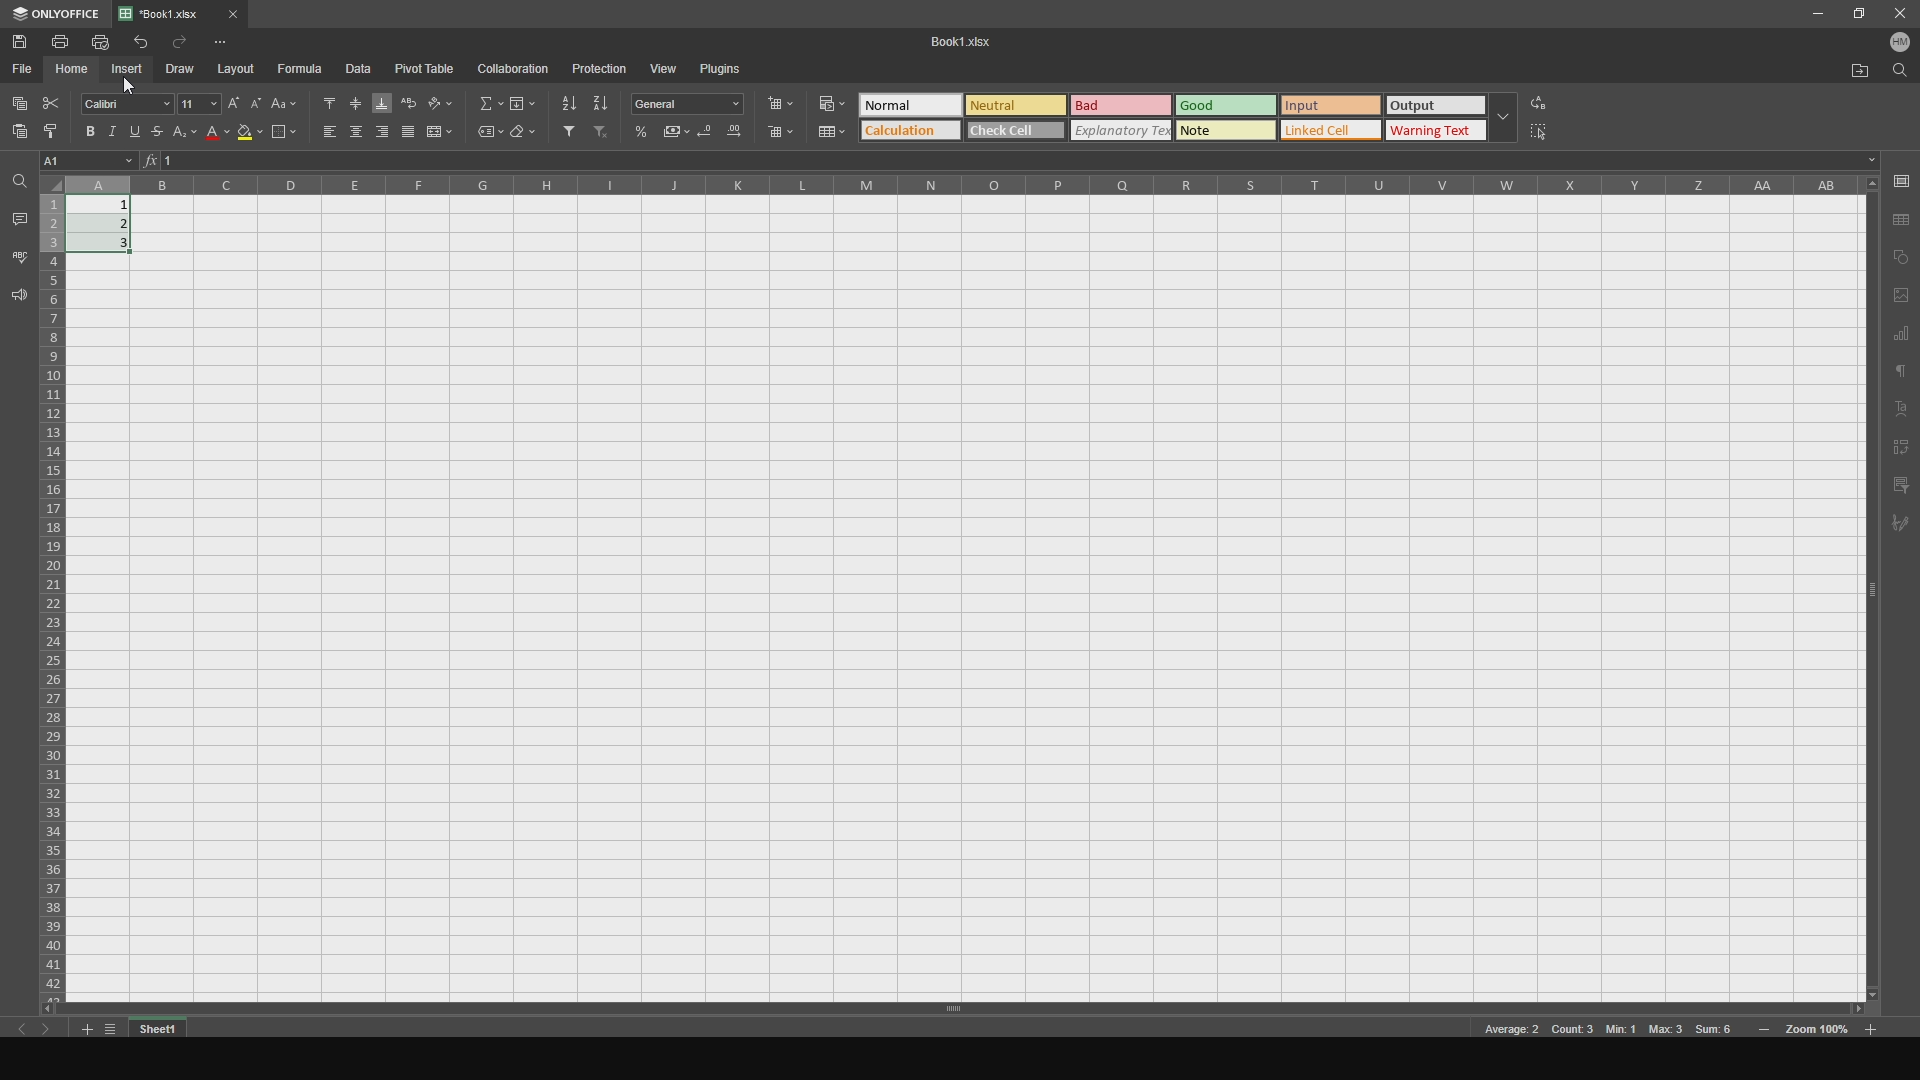 The width and height of the screenshot is (1920, 1080). Describe the element at coordinates (408, 100) in the screenshot. I see `wrap text` at that location.